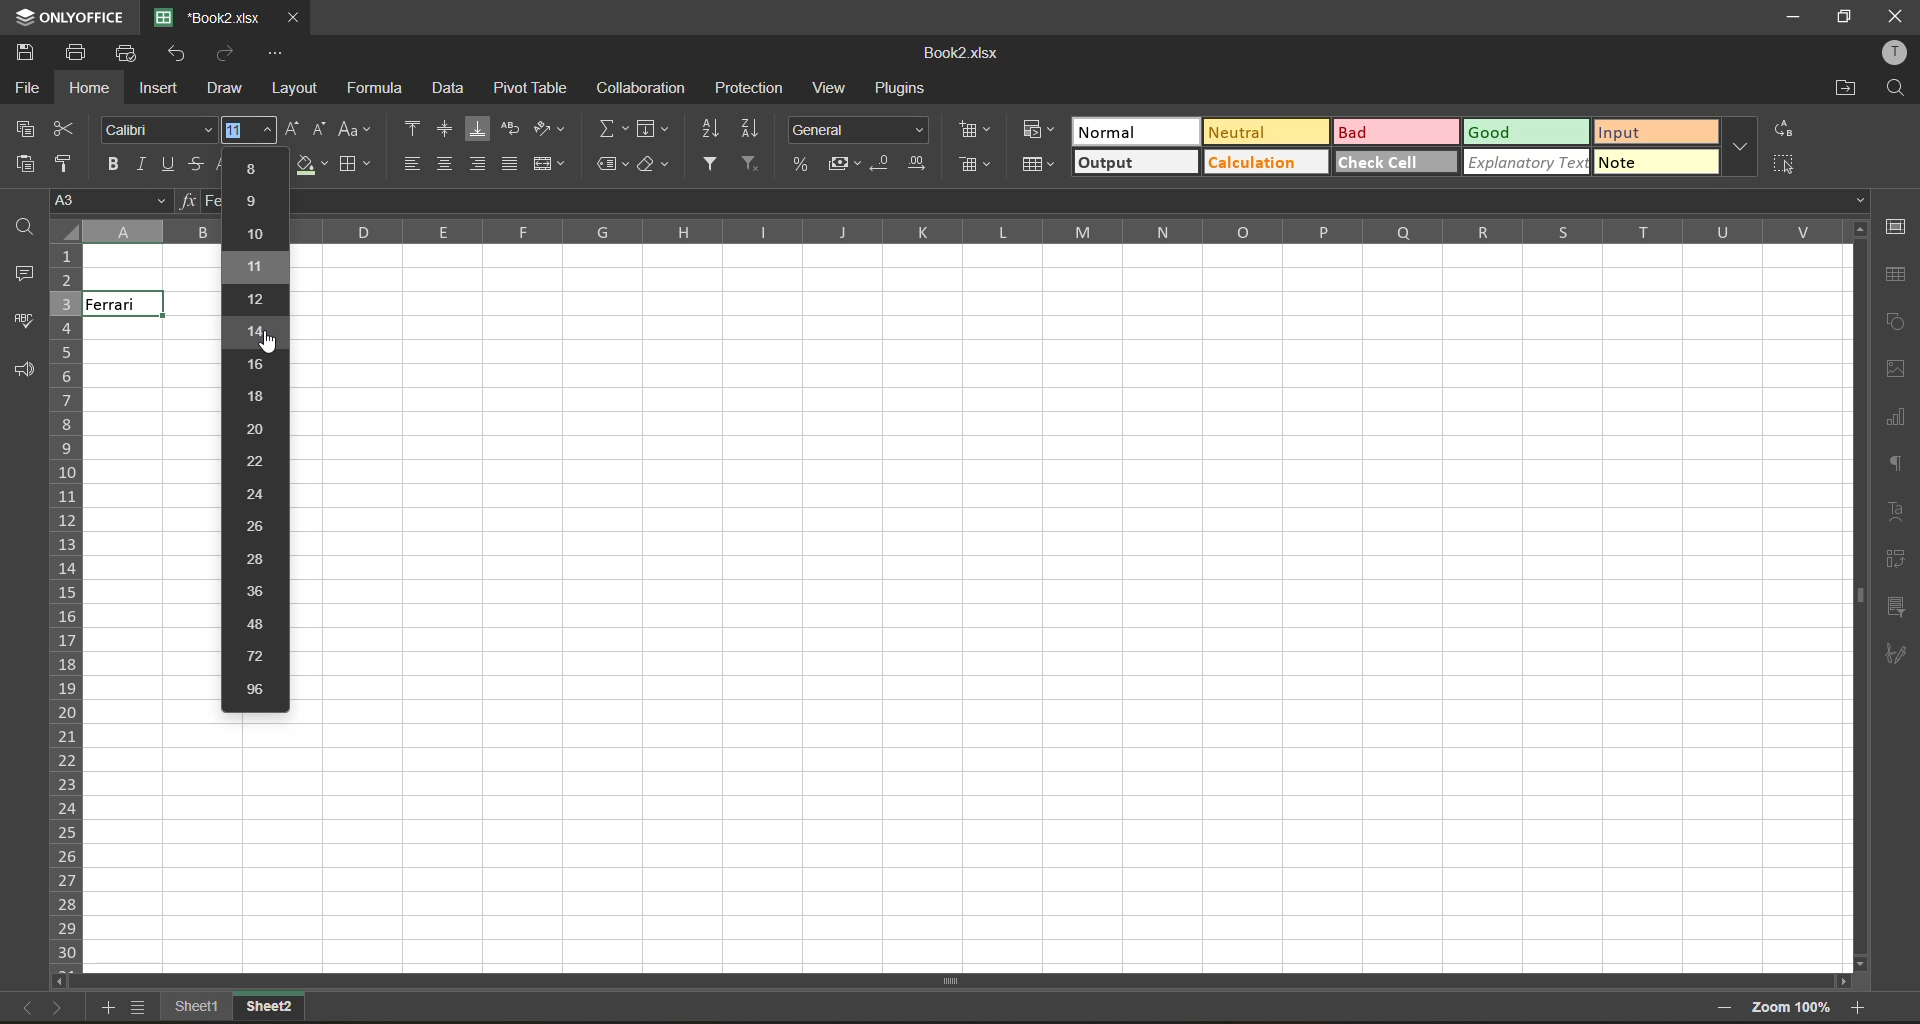 This screenshot has width=1920, height=1024. Describe the element at coordinates (921, 162) in the screenshot. I see `increase decimal` at that location.